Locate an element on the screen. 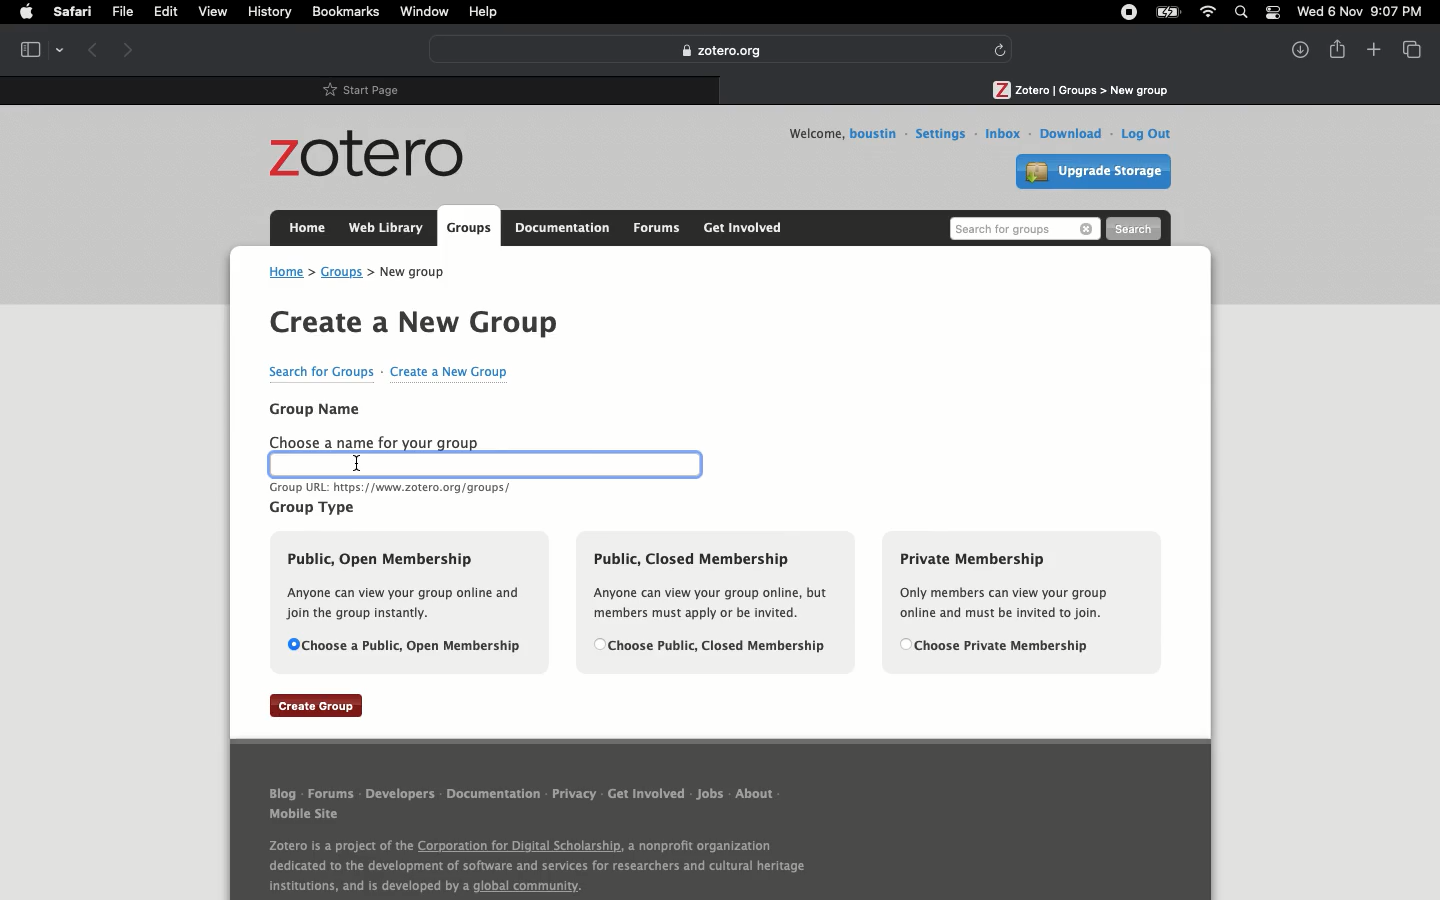  Cursor is located at coordinates (357, 458).